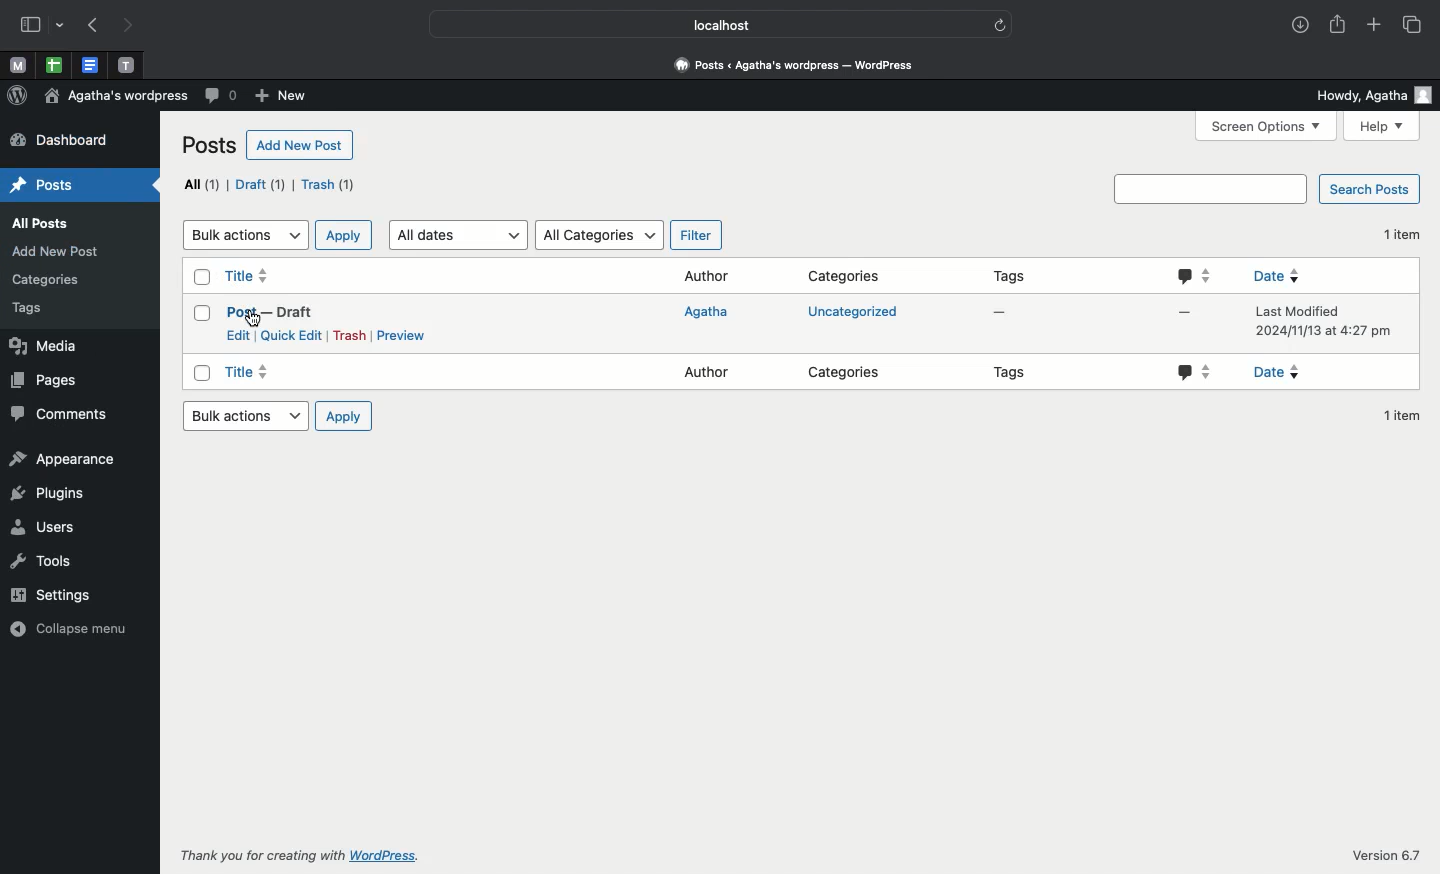 The height and width of the screenshot is (874, 1440). I want to click on -, so click(1185, 313).